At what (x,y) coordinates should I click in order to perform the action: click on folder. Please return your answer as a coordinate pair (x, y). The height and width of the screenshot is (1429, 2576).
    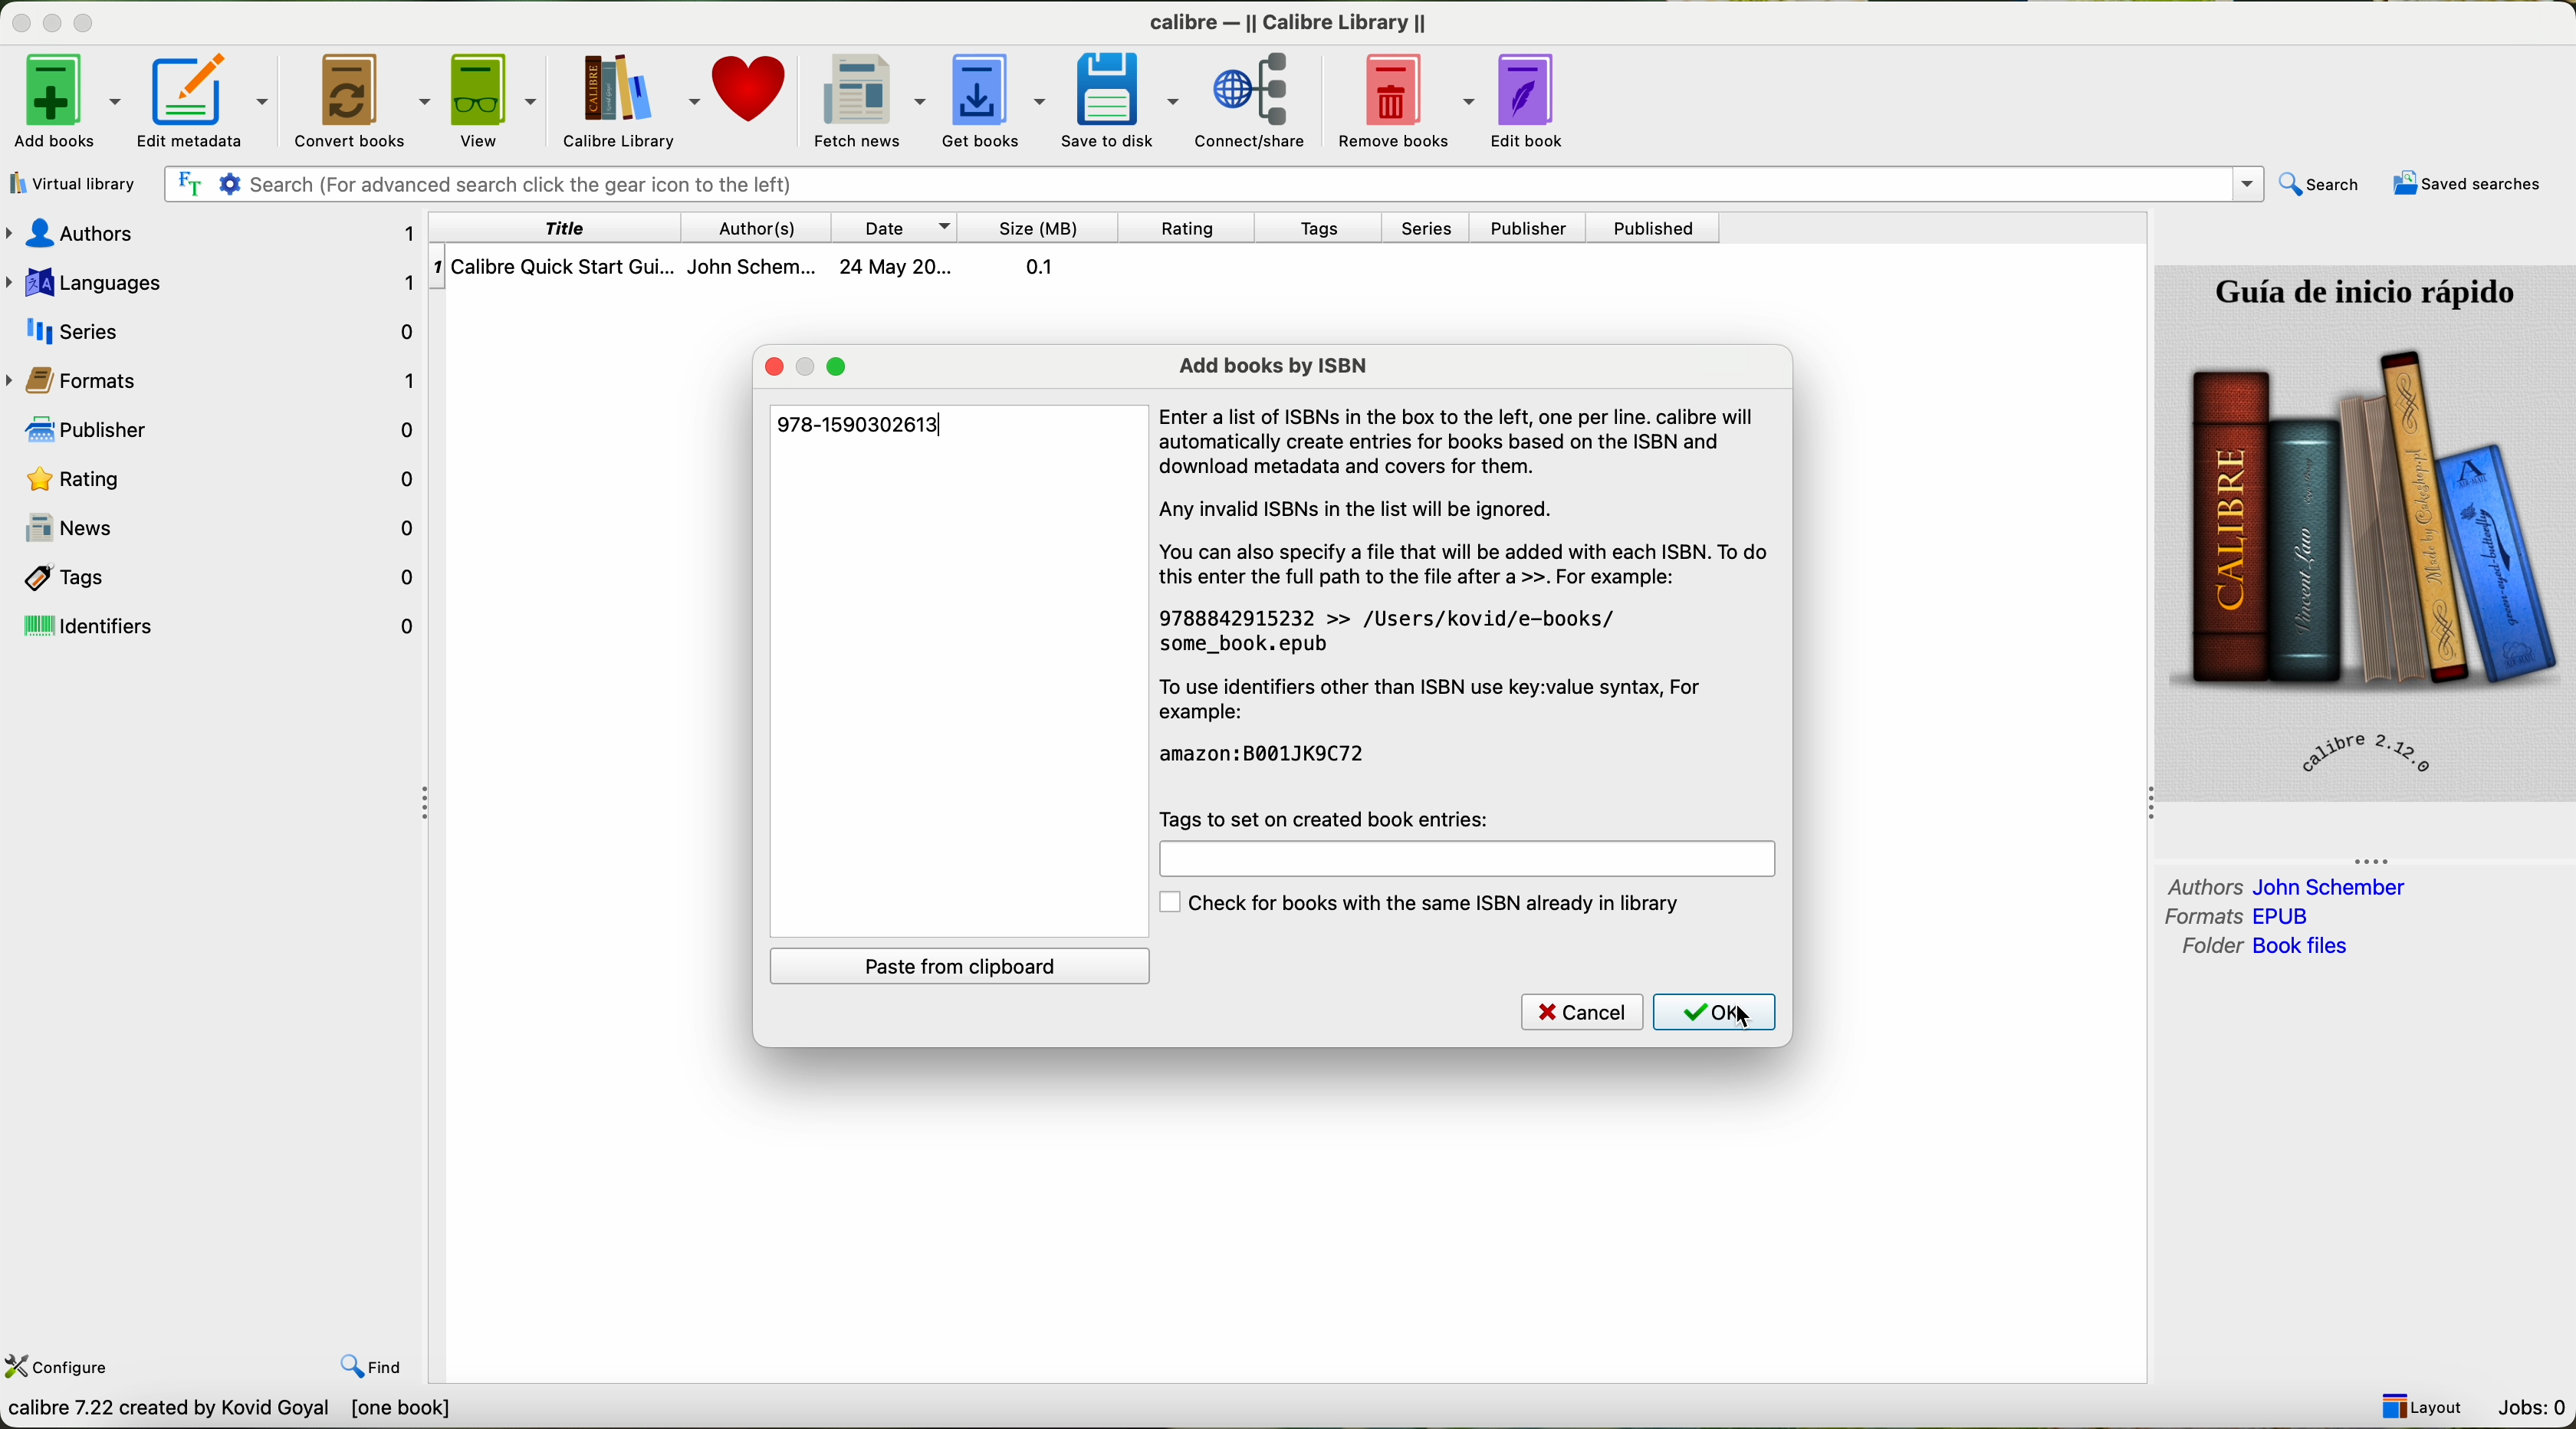
    Looking at the image, I should click on (2263, 948).